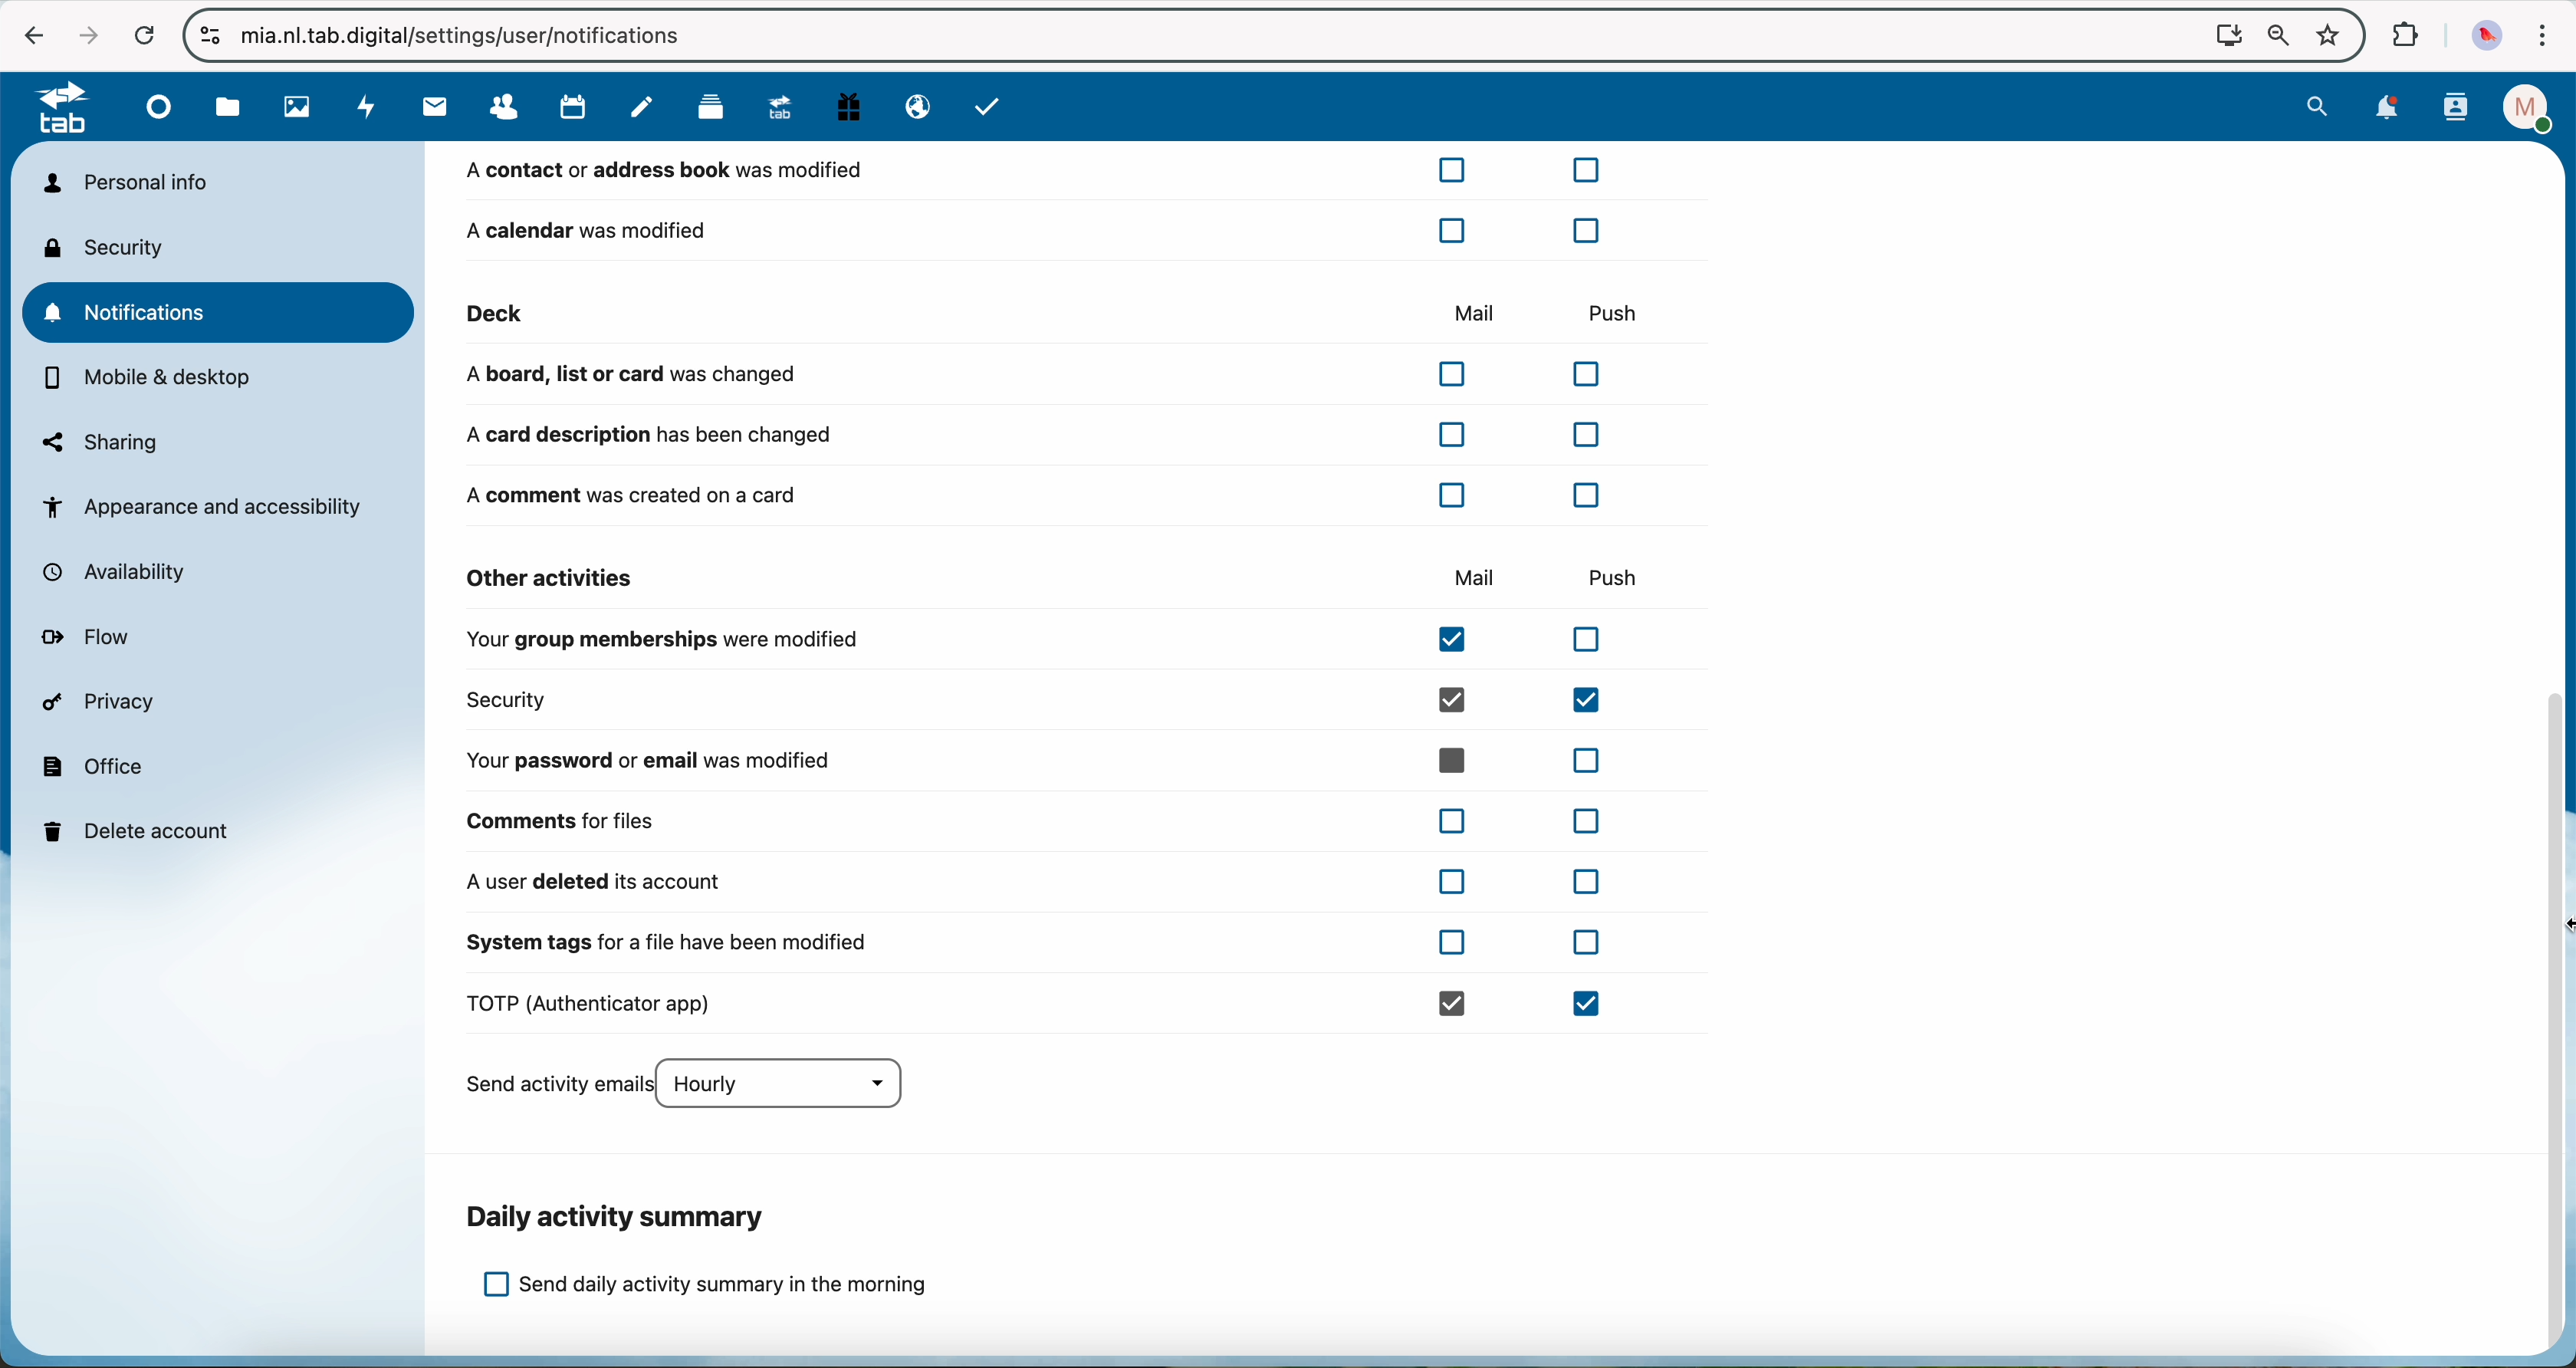 Image resolution: width=2576 pixels, height=1368 pixels. I want to click on notifications, so click(2389, 108).